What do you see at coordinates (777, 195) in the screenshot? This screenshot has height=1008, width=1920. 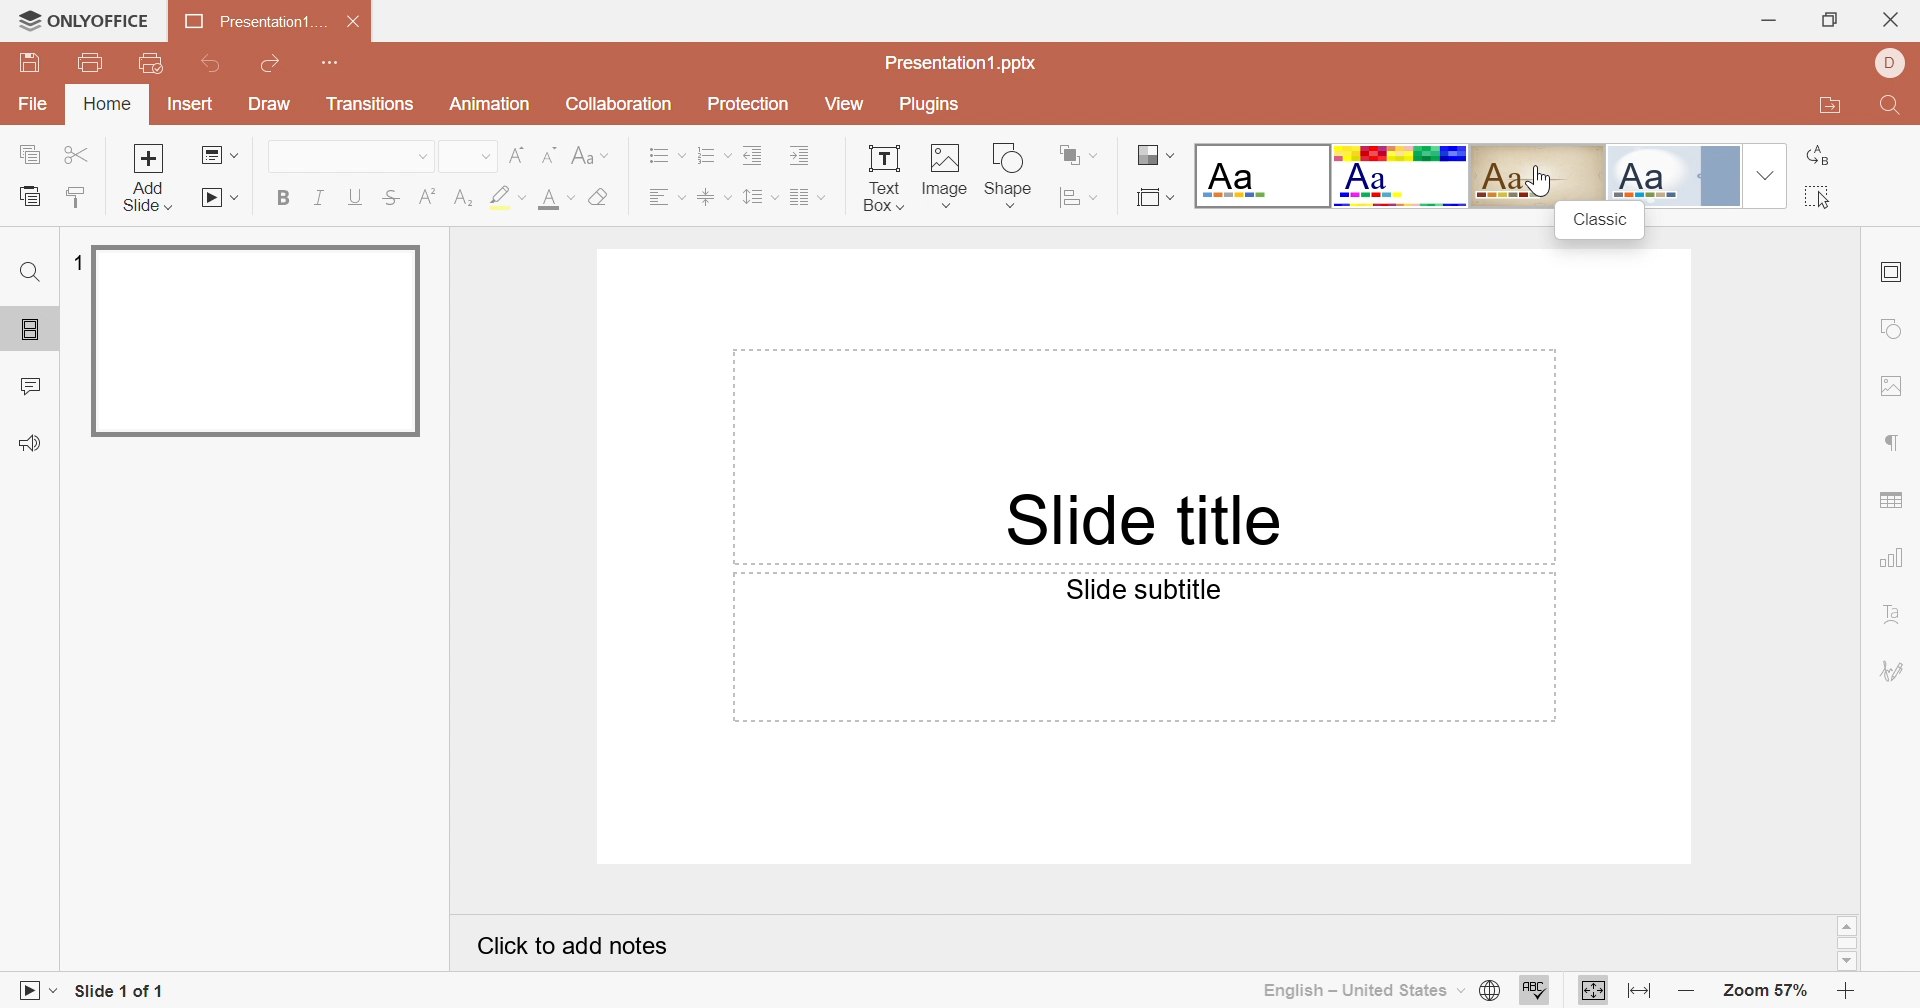 I see `Drop Down` at bounding box center [777, 195].